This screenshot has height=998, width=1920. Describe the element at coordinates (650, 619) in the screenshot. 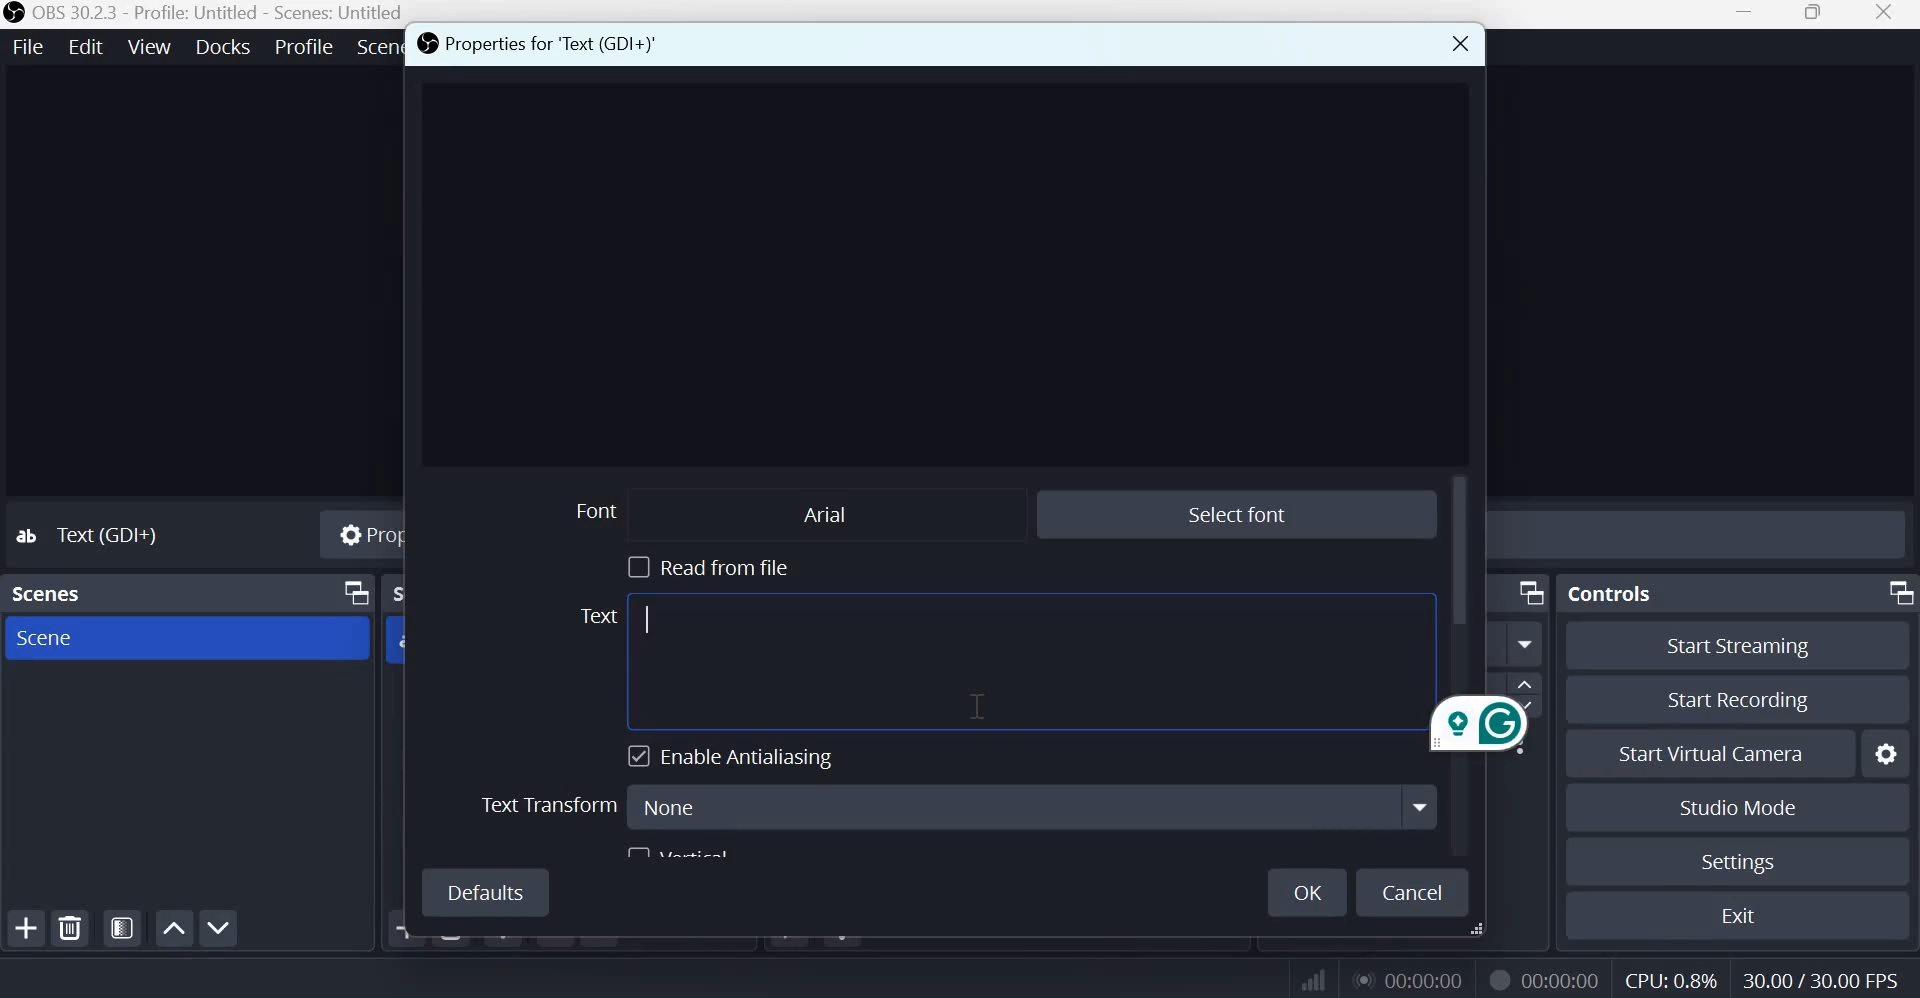

I see `cursor` at that location.